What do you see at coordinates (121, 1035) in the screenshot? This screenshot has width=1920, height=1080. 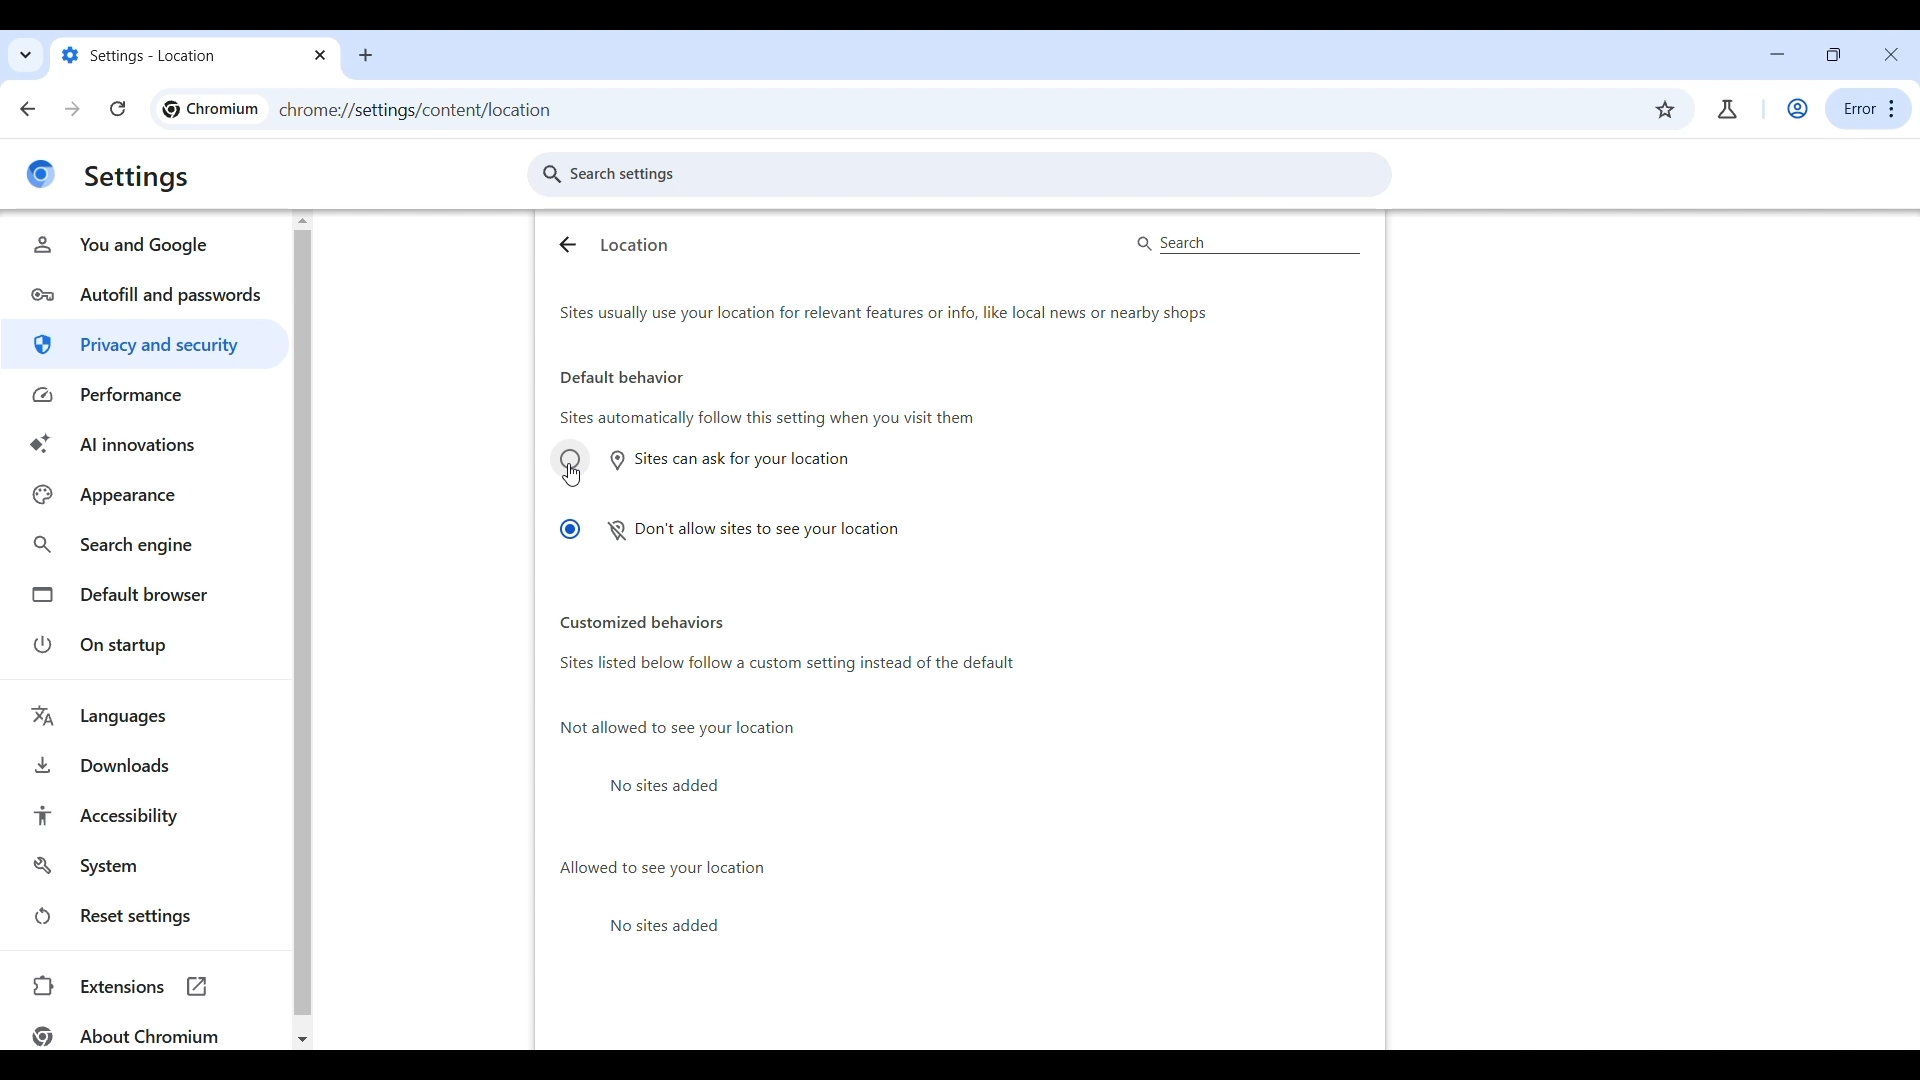 I see `about Chromium` at bounding box center [121, 1035].